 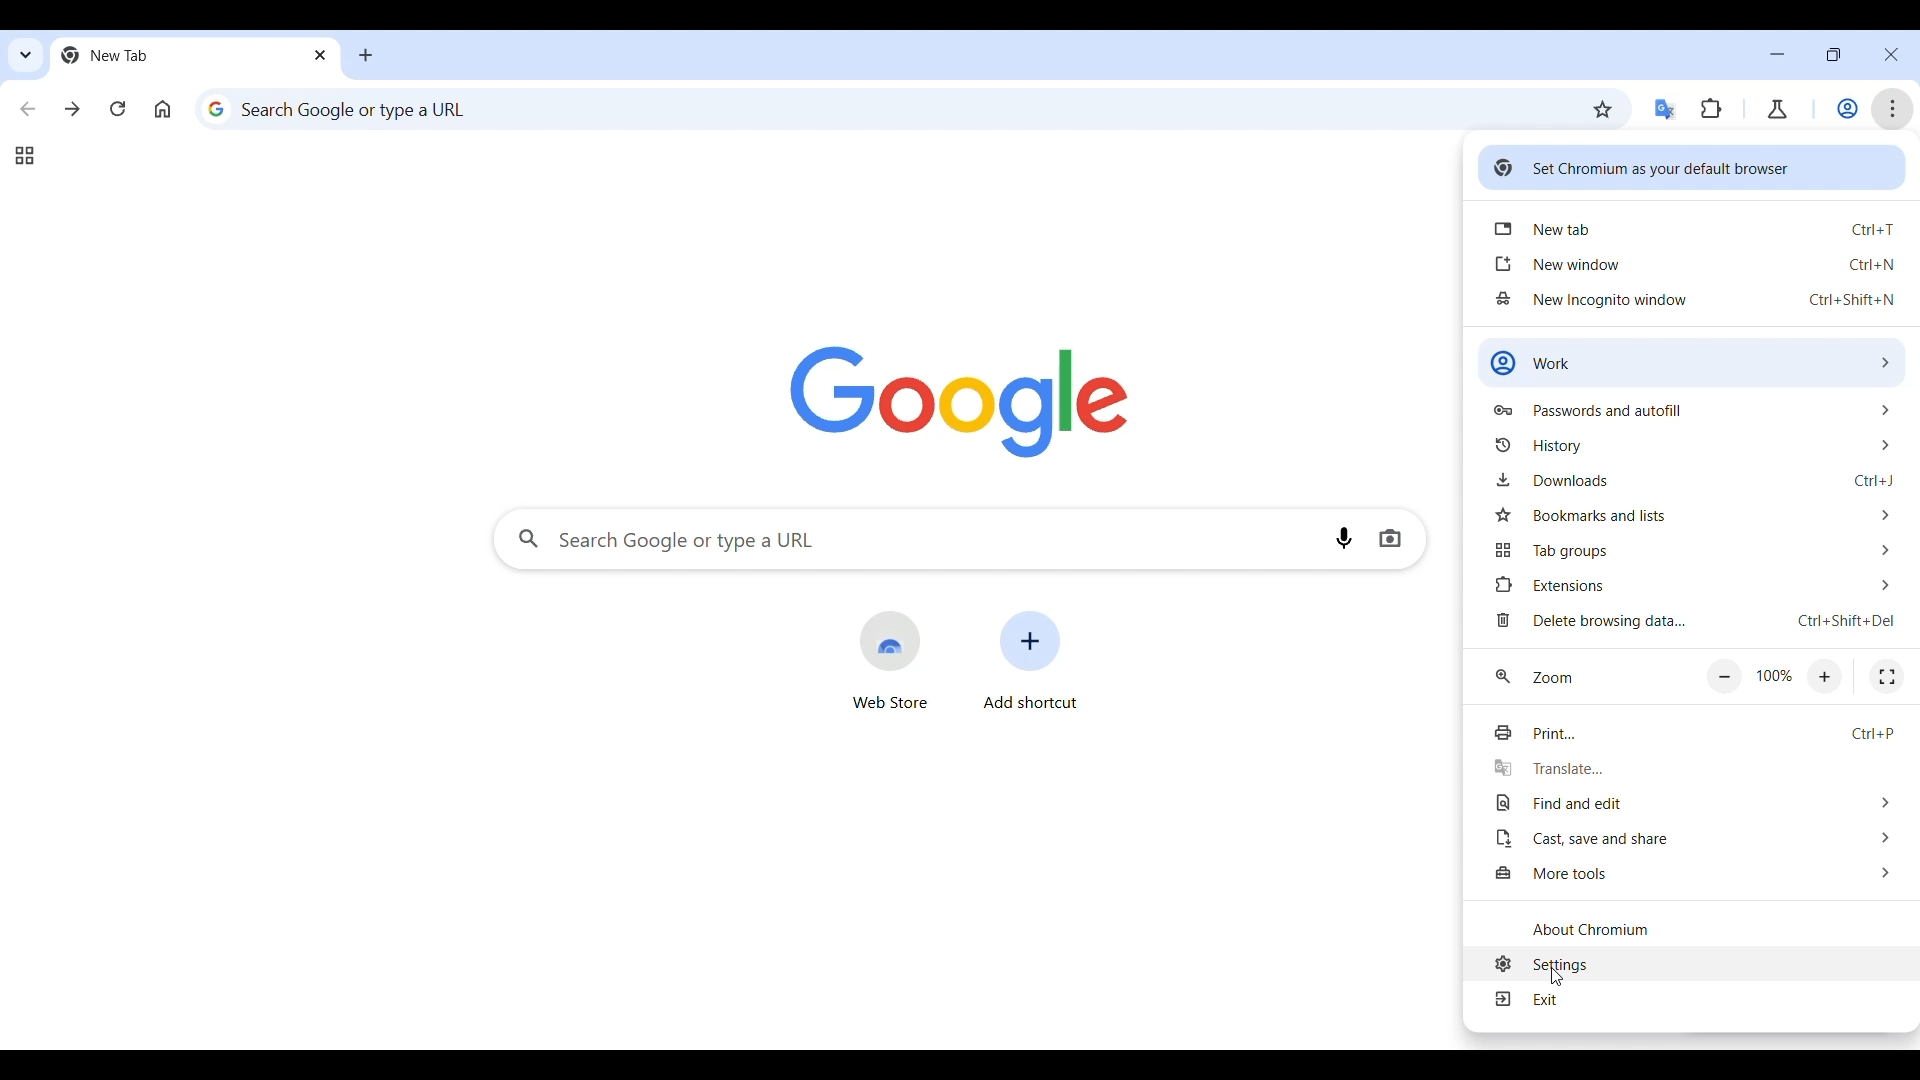 I want to click on Reload page, so click(x=117, y=109).